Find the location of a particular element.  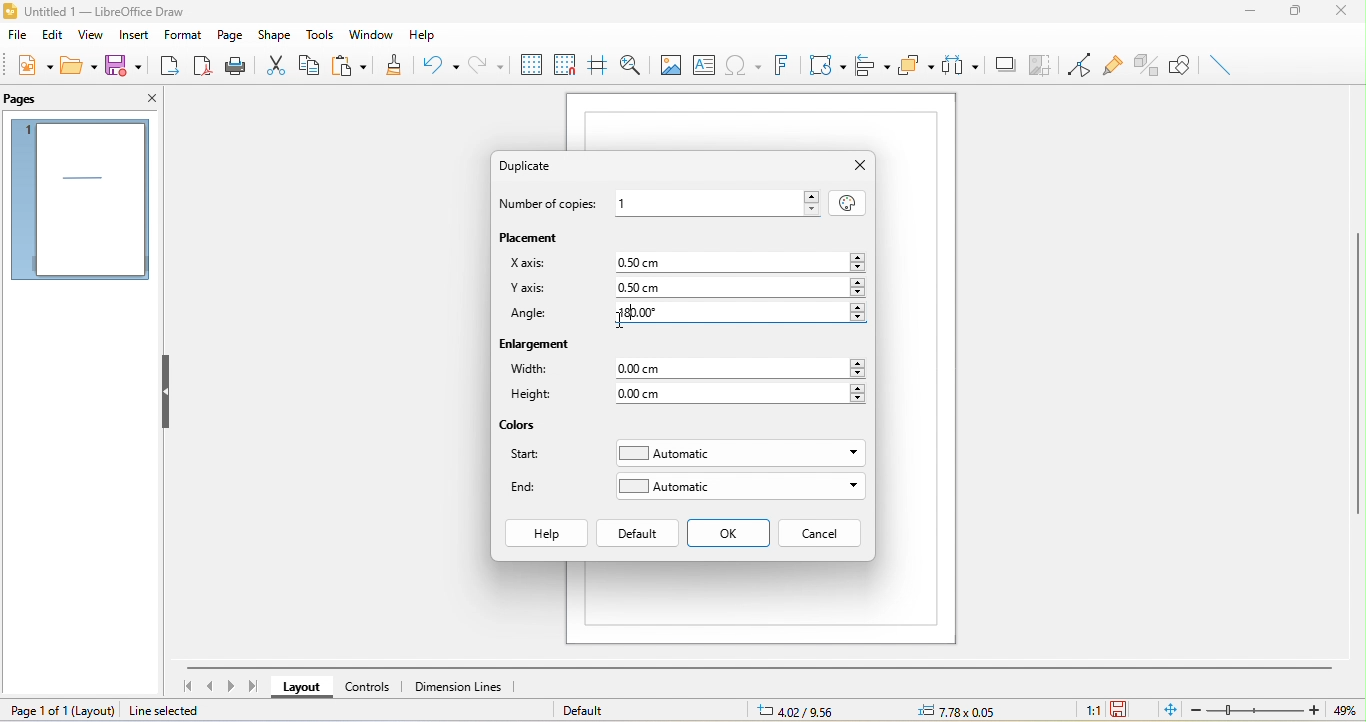

font work text is located at coordinates (780, 65).